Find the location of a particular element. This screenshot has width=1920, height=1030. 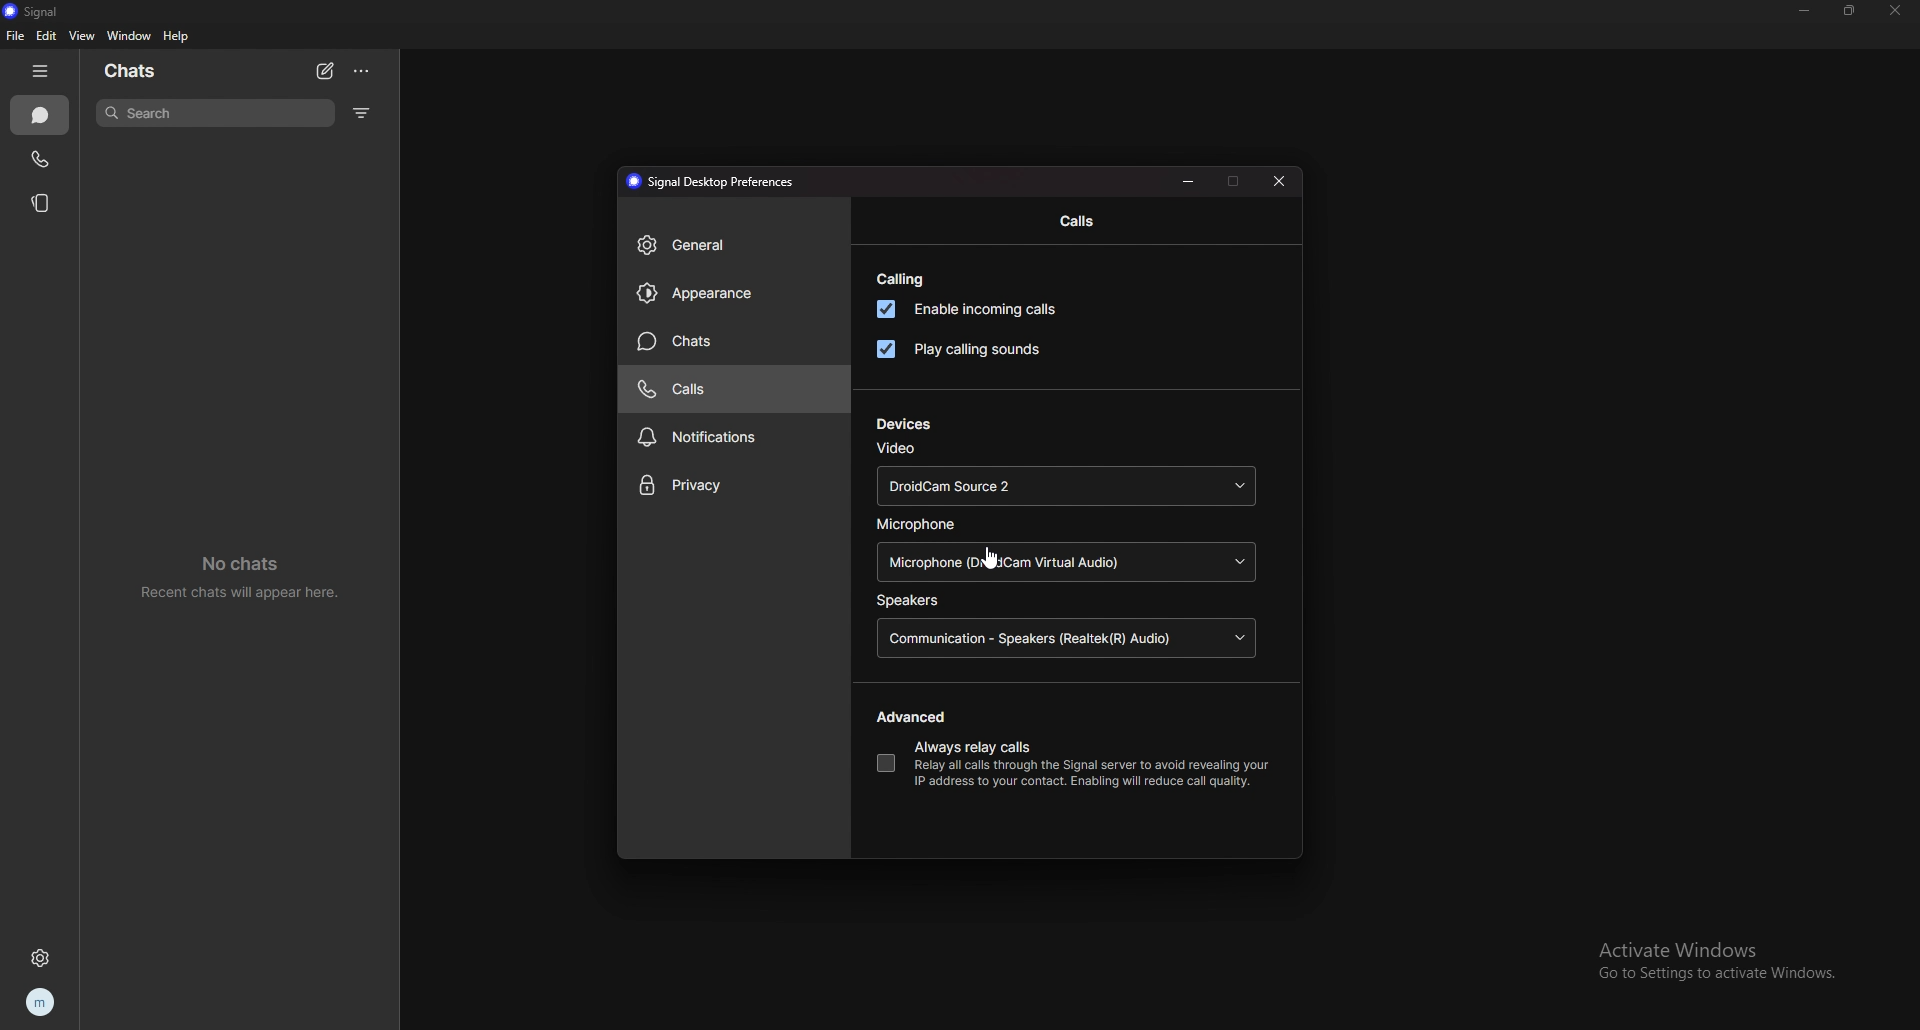

maximize is located at coordinates (1234, 180).